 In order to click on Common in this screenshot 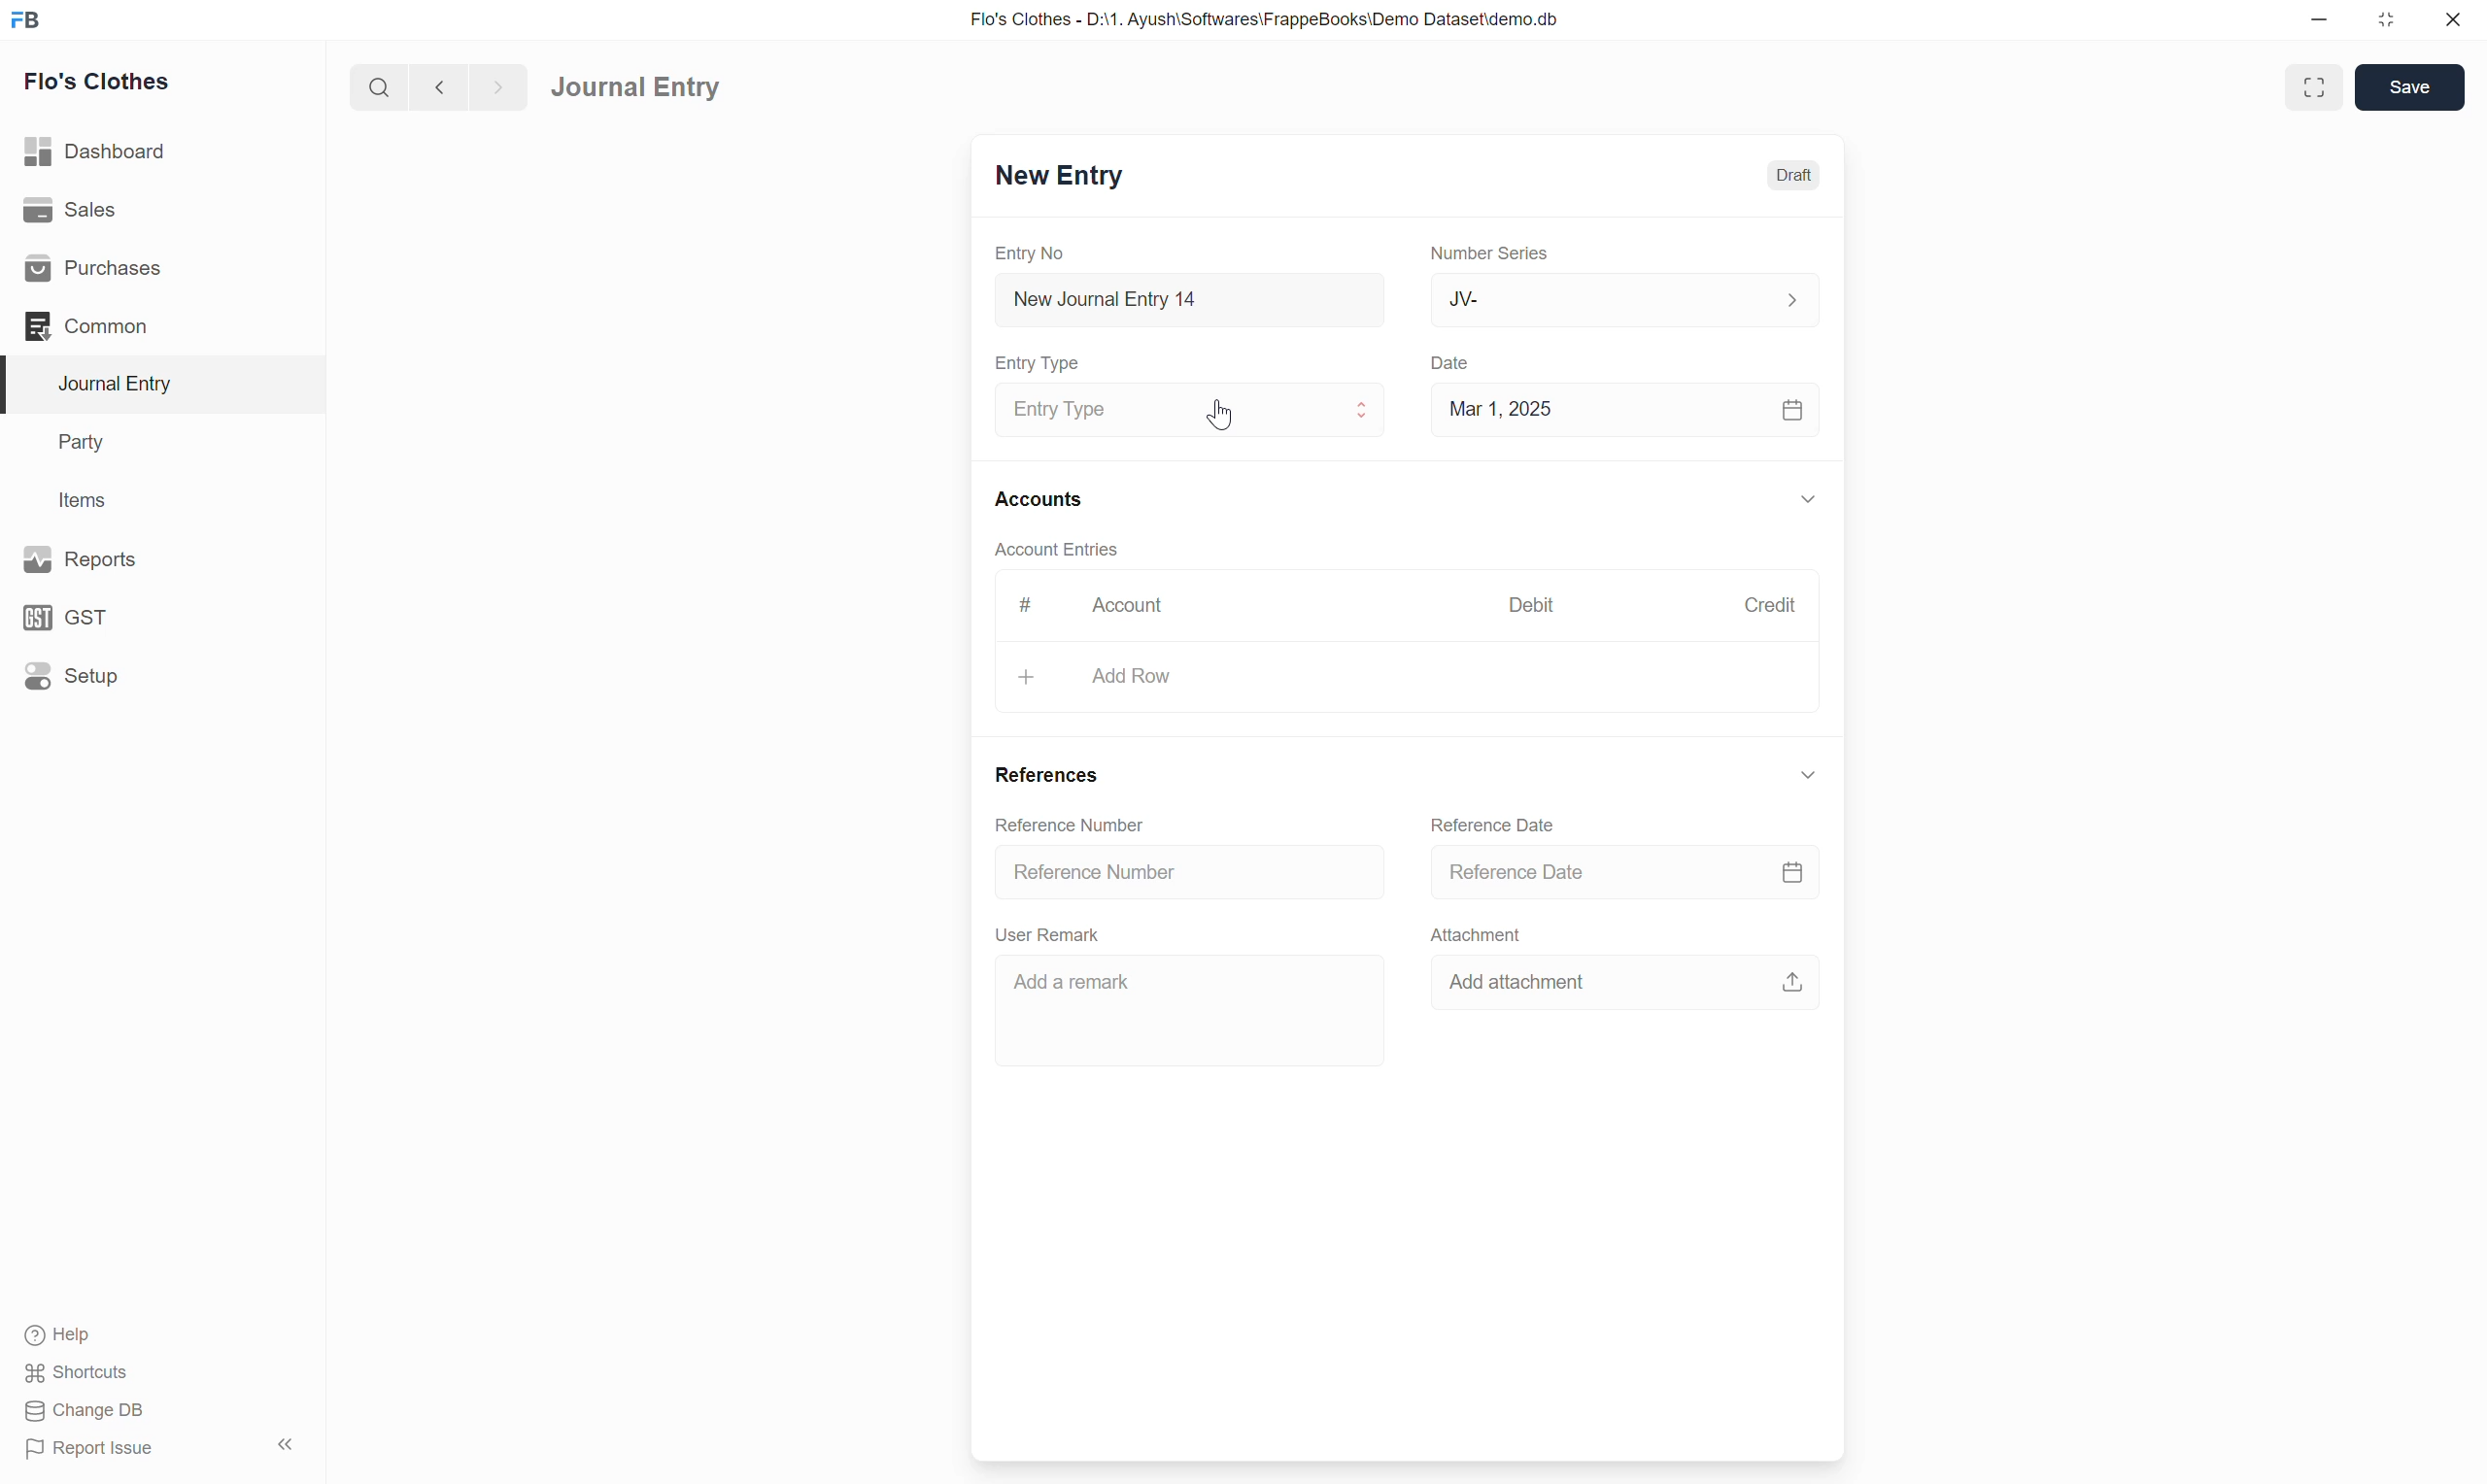, I will do `click(88, 326)`.